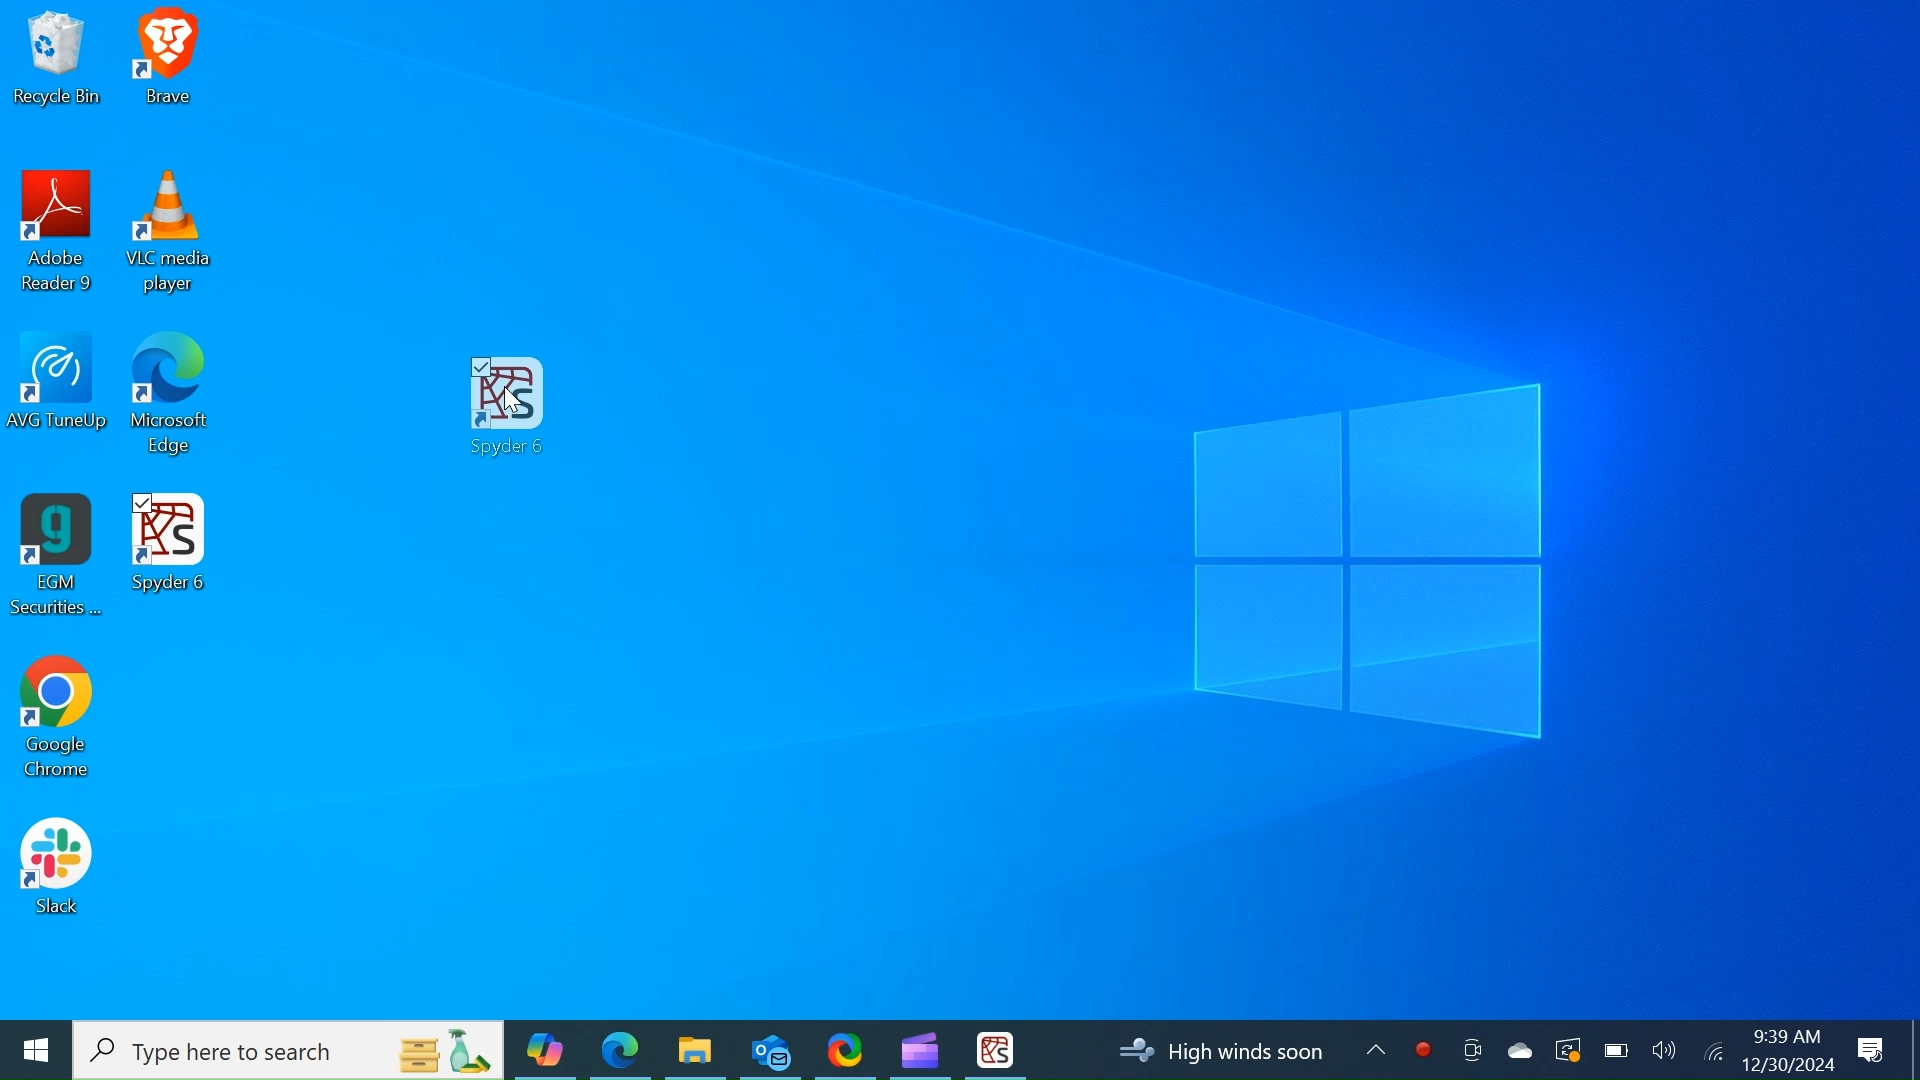 The height and width of the screenshot is (1080, 1920). Describe the element at coordinates (518, 404) in the screenshot. I see `Cursor` at that location.